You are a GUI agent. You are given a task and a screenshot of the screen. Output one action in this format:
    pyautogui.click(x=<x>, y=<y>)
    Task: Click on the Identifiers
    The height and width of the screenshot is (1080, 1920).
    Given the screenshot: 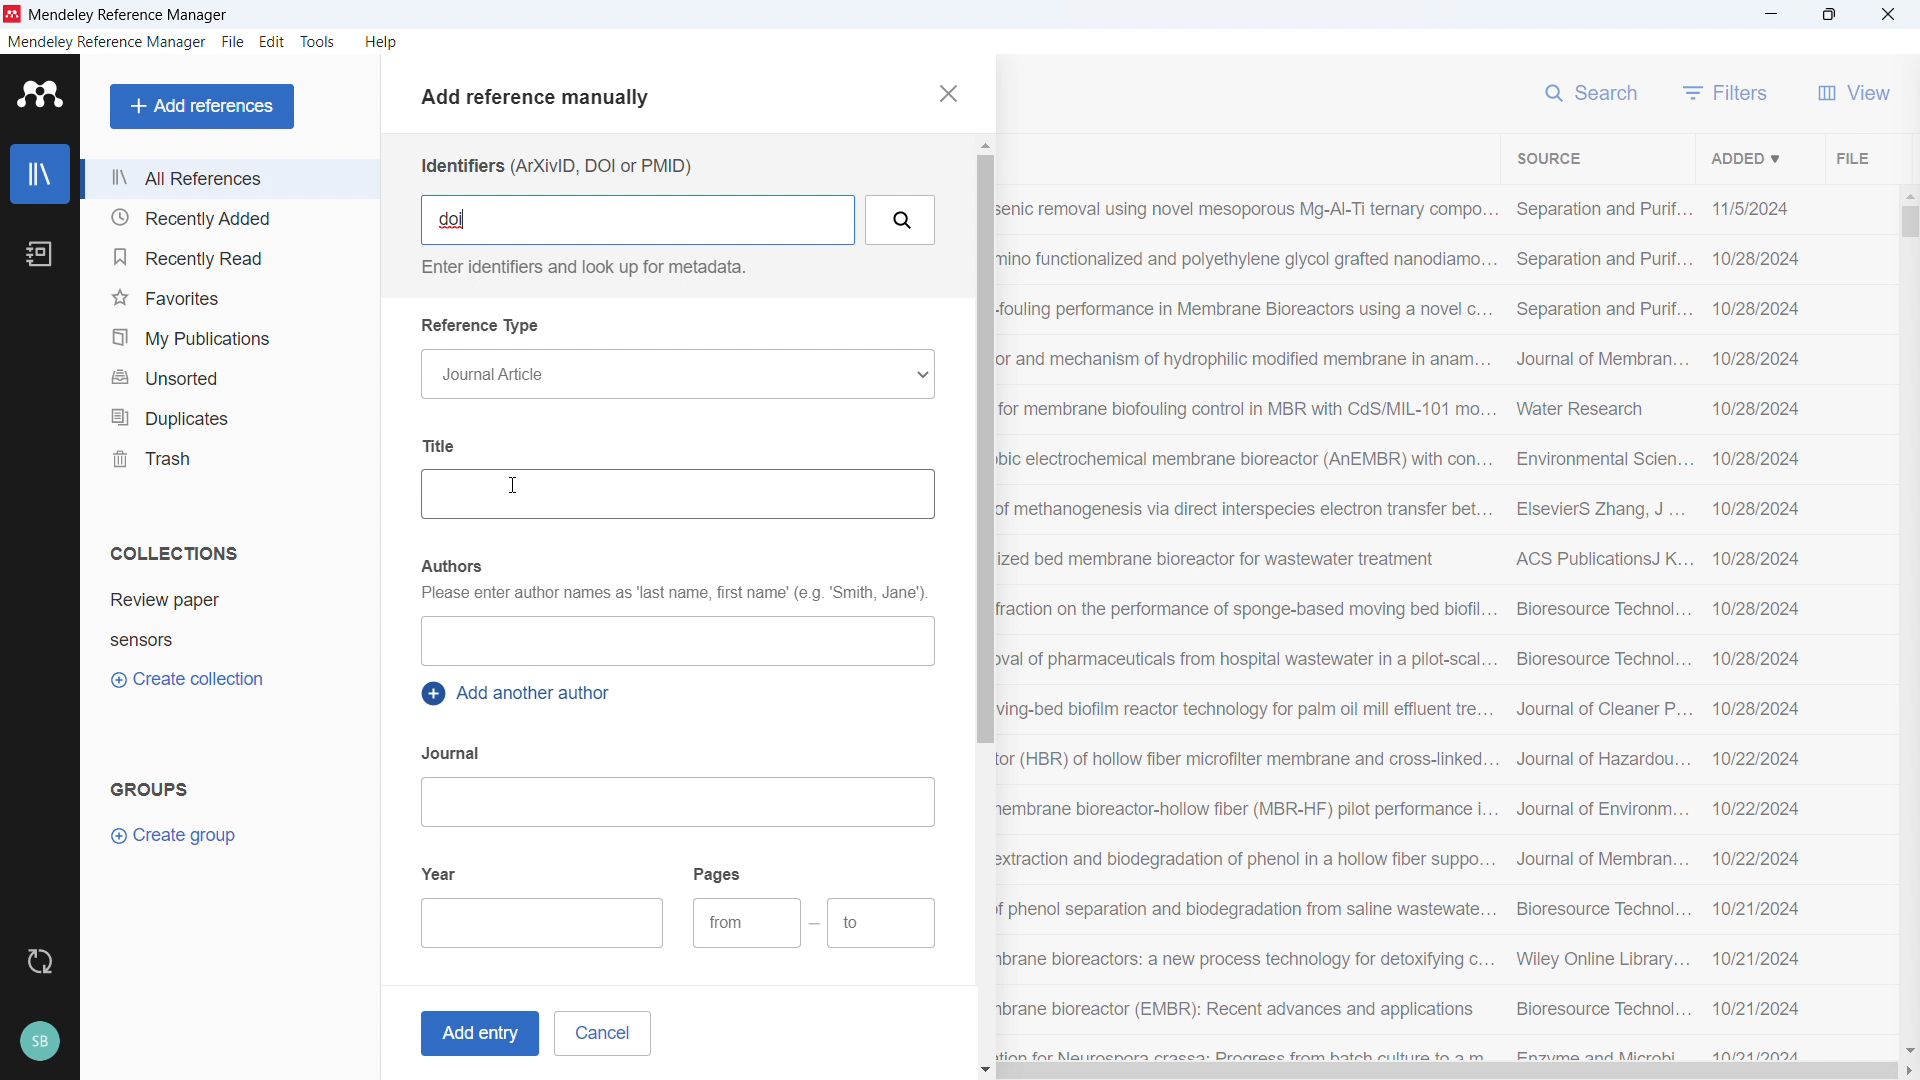 What is the action you would take?
    pyautogui.click(x=555, y=166)
    